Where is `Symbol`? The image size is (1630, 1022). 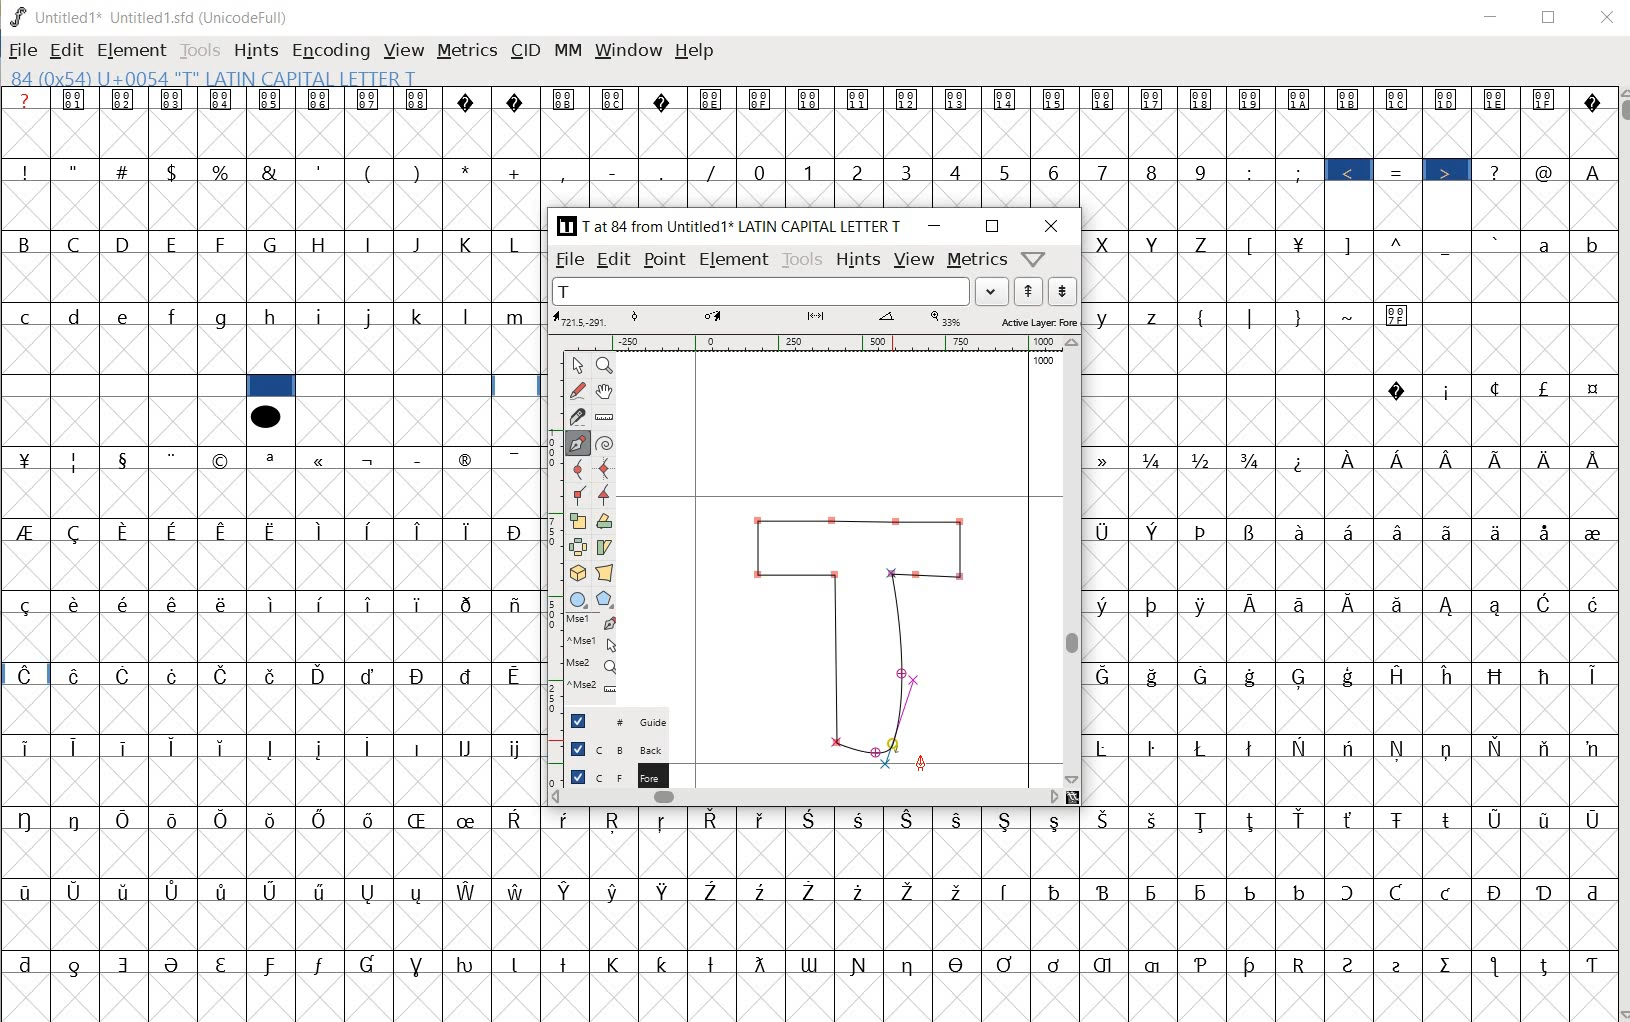
Symbol is located at coordinates (958, 101).